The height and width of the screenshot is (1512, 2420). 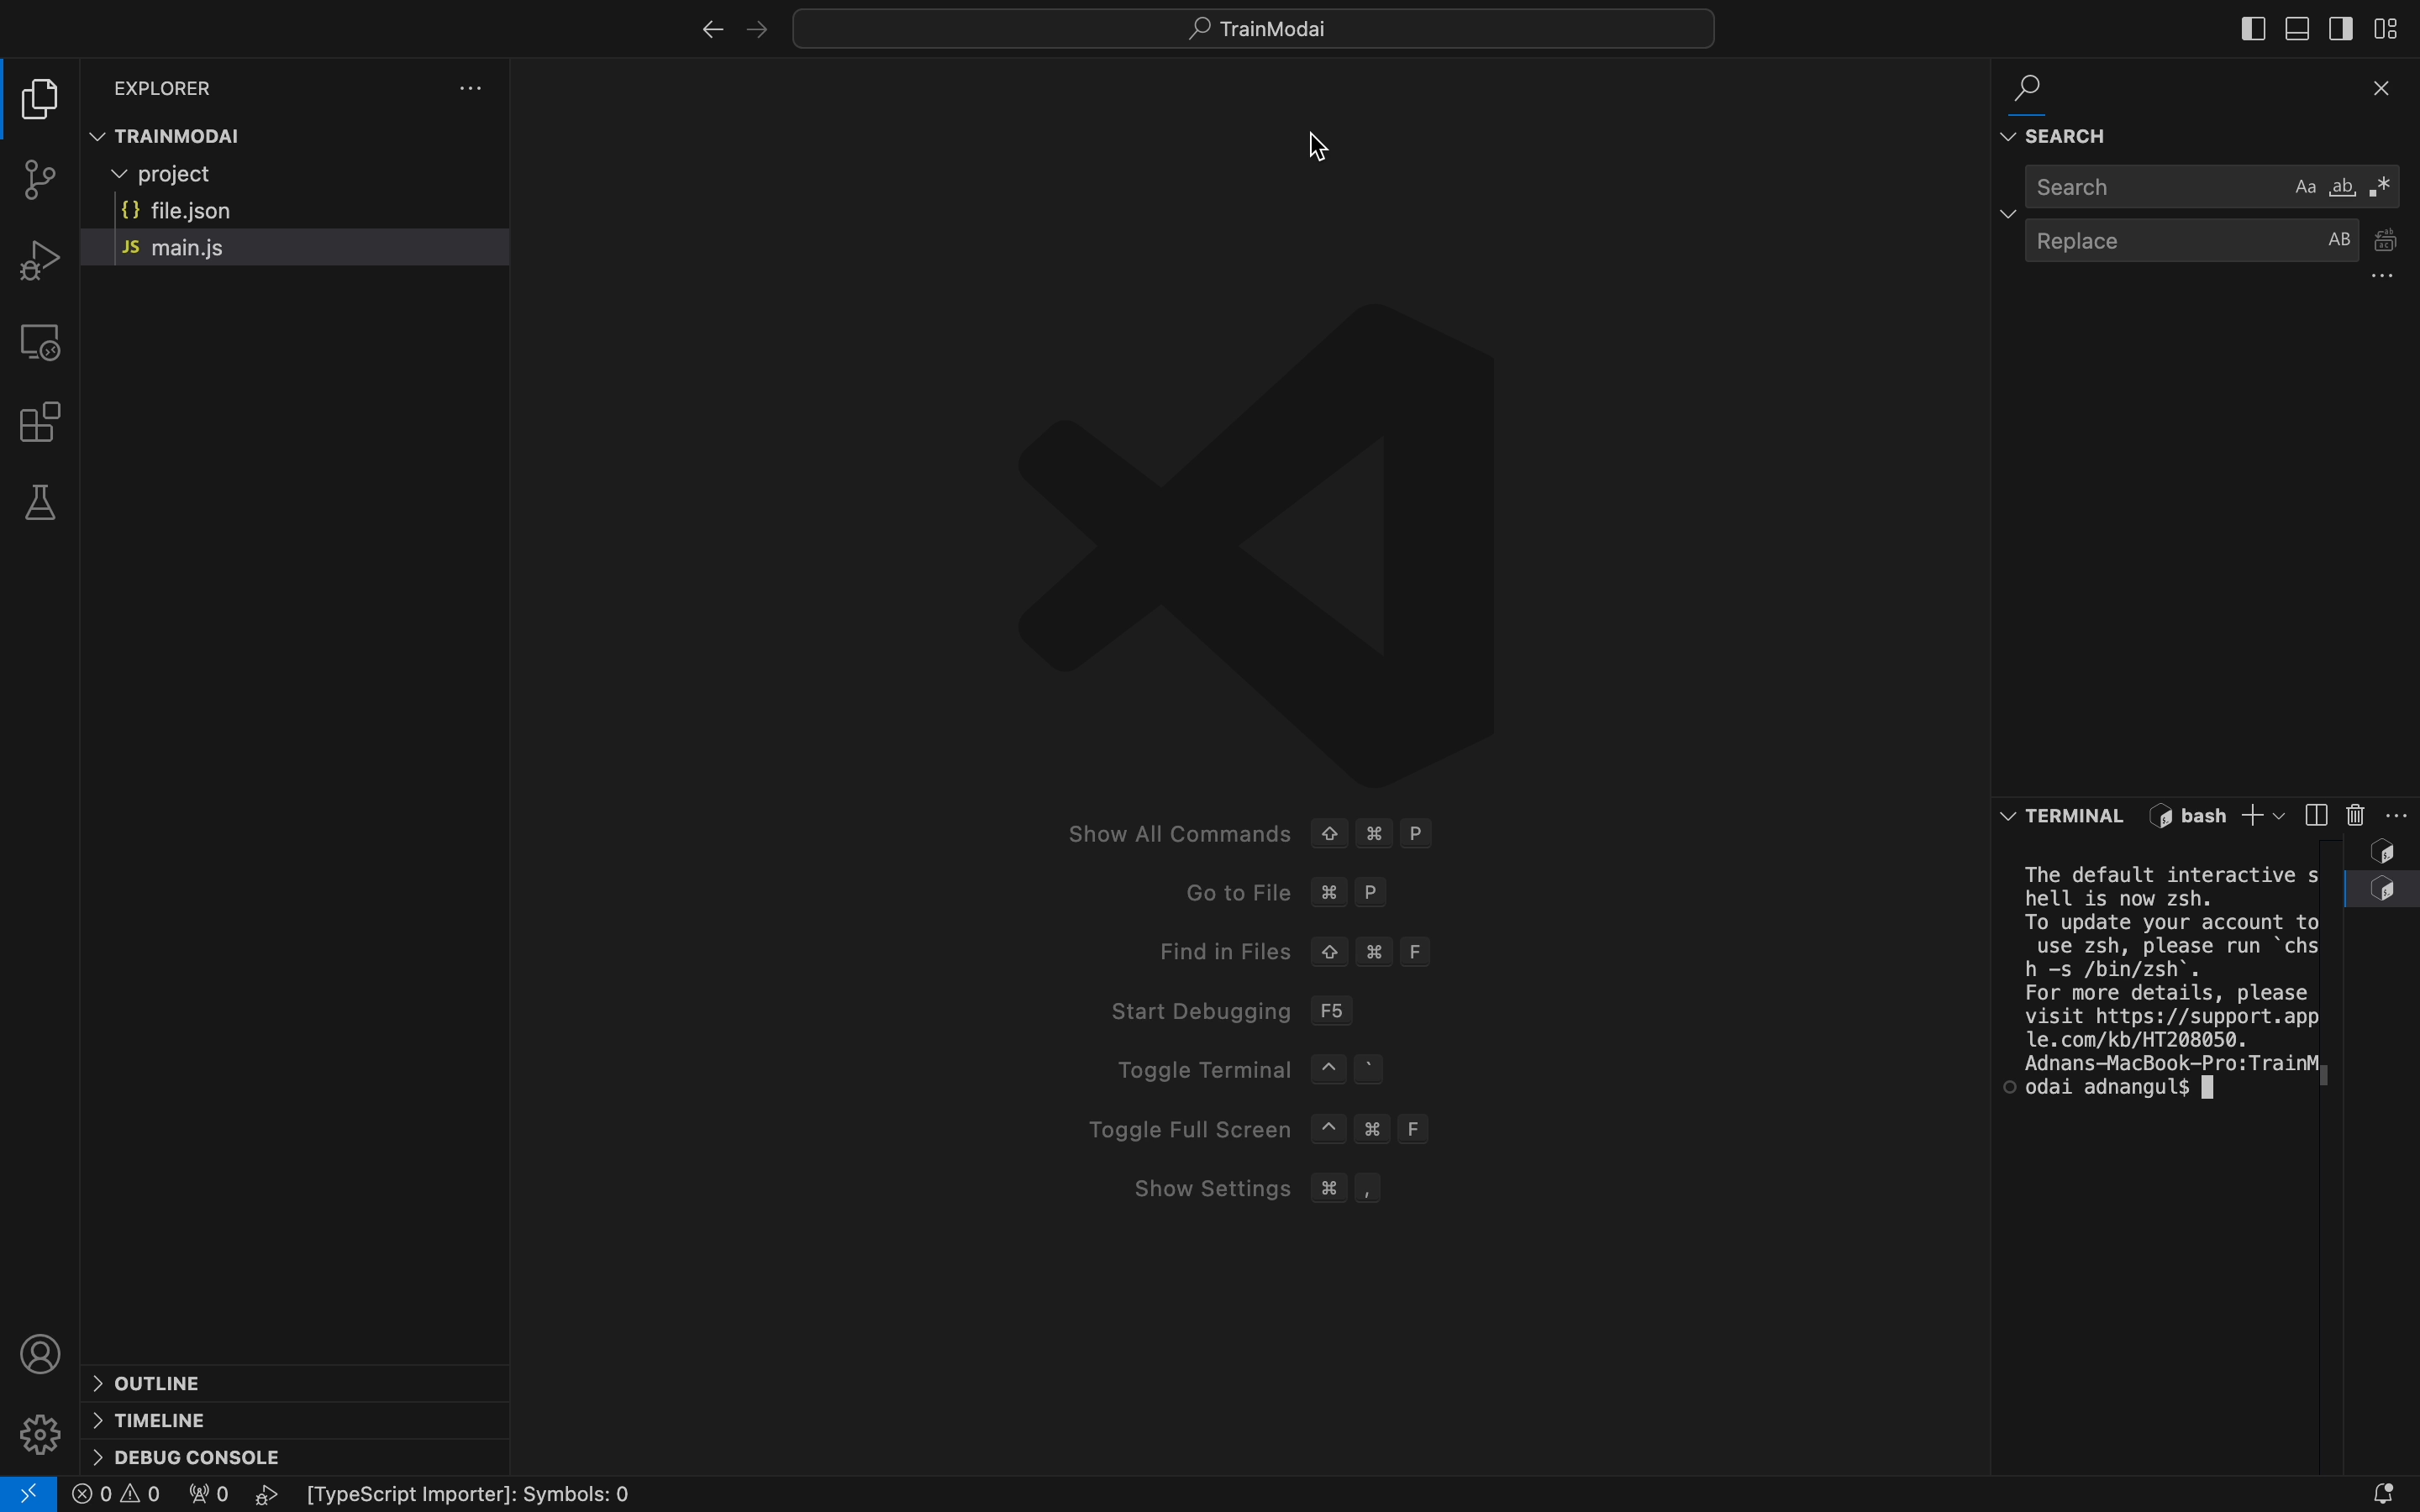 I want to click on add terminal, so click(x=2264, y=815).